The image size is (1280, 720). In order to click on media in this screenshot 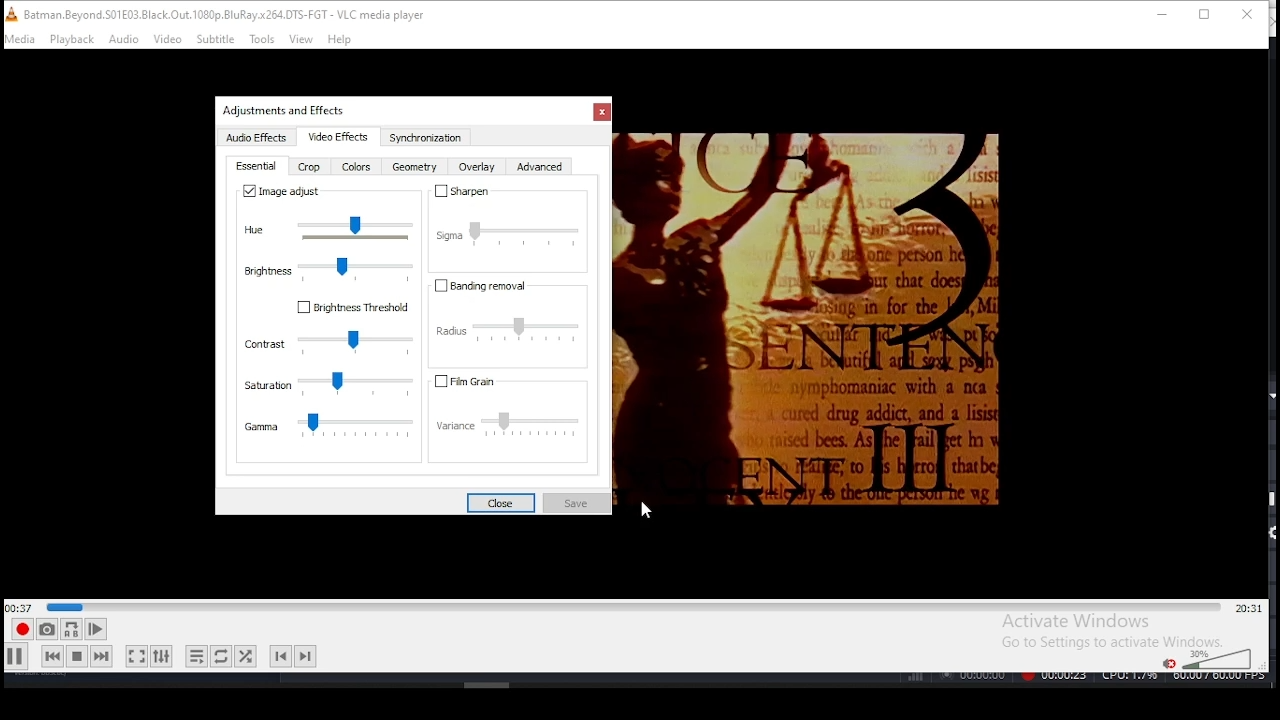, I will do `click(21, 39)`.